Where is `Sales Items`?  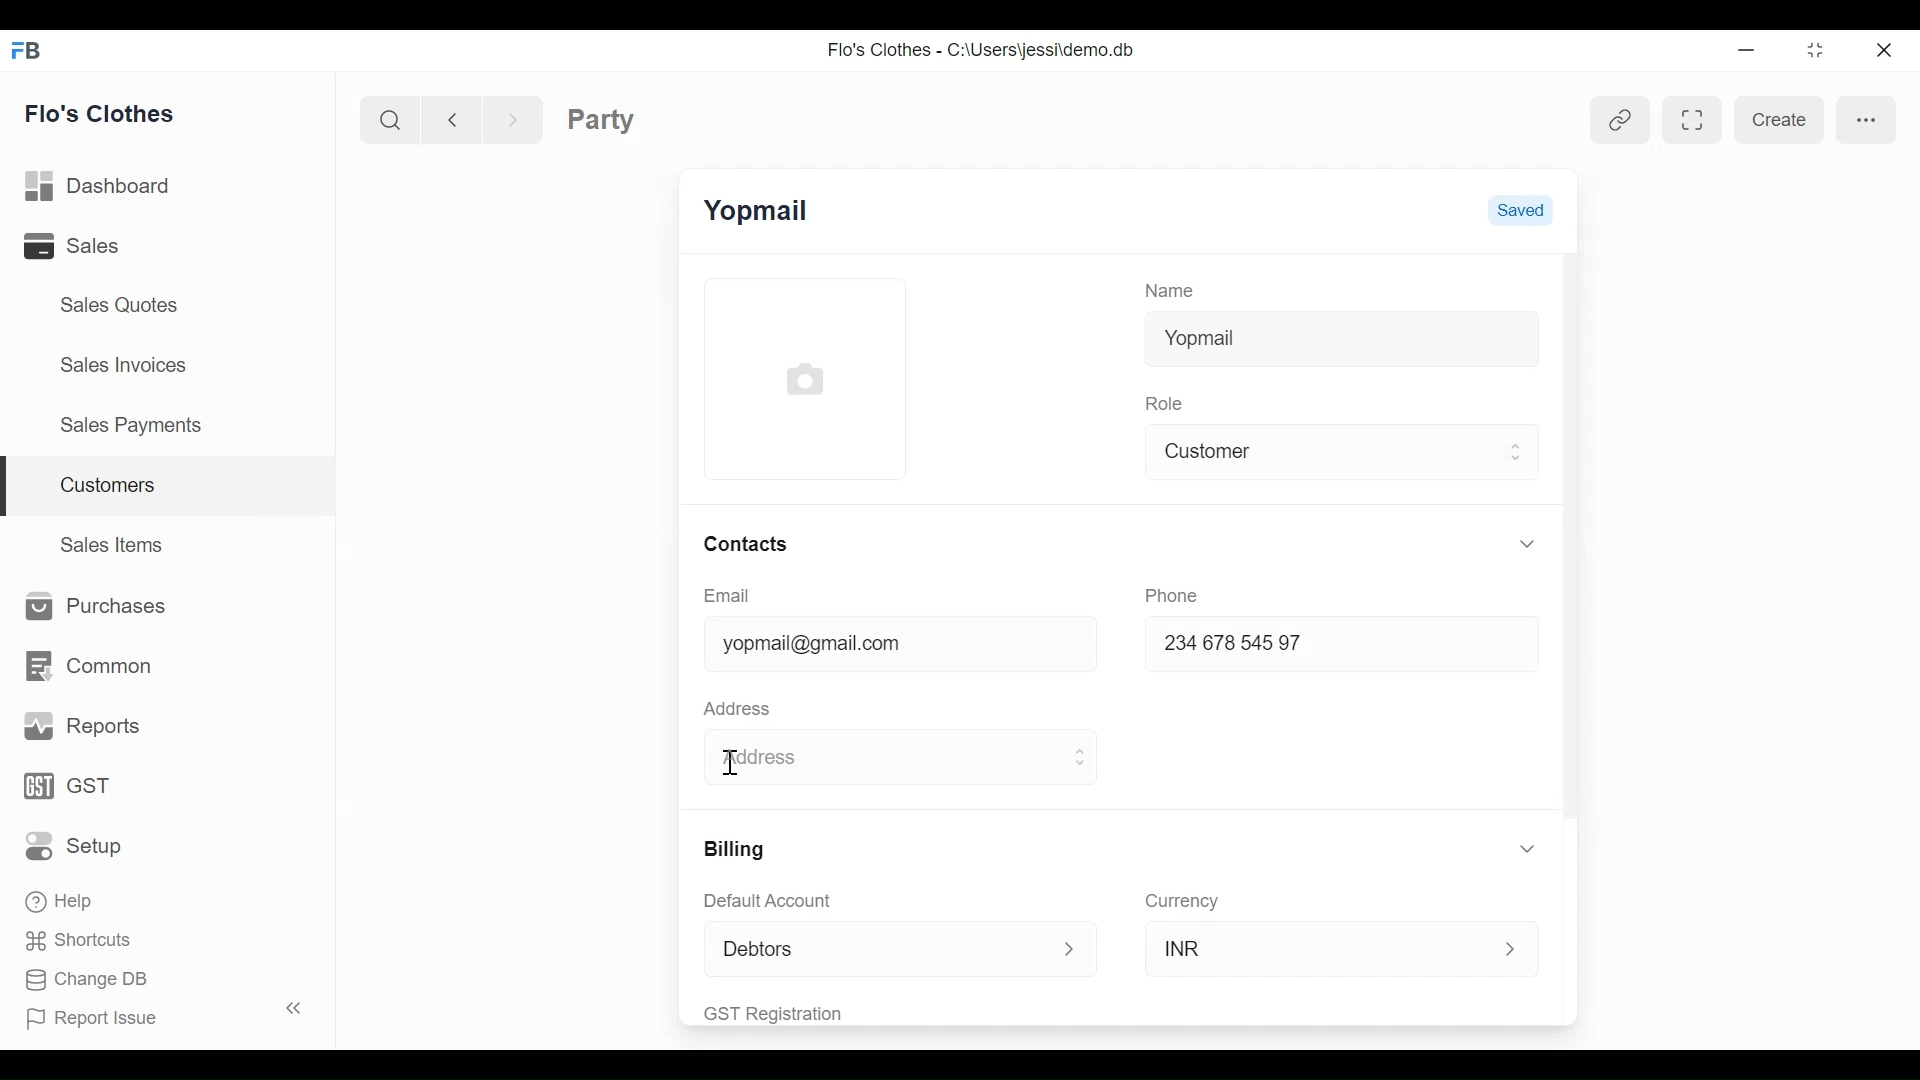
Sales Items is located at coordinates (114, 542).